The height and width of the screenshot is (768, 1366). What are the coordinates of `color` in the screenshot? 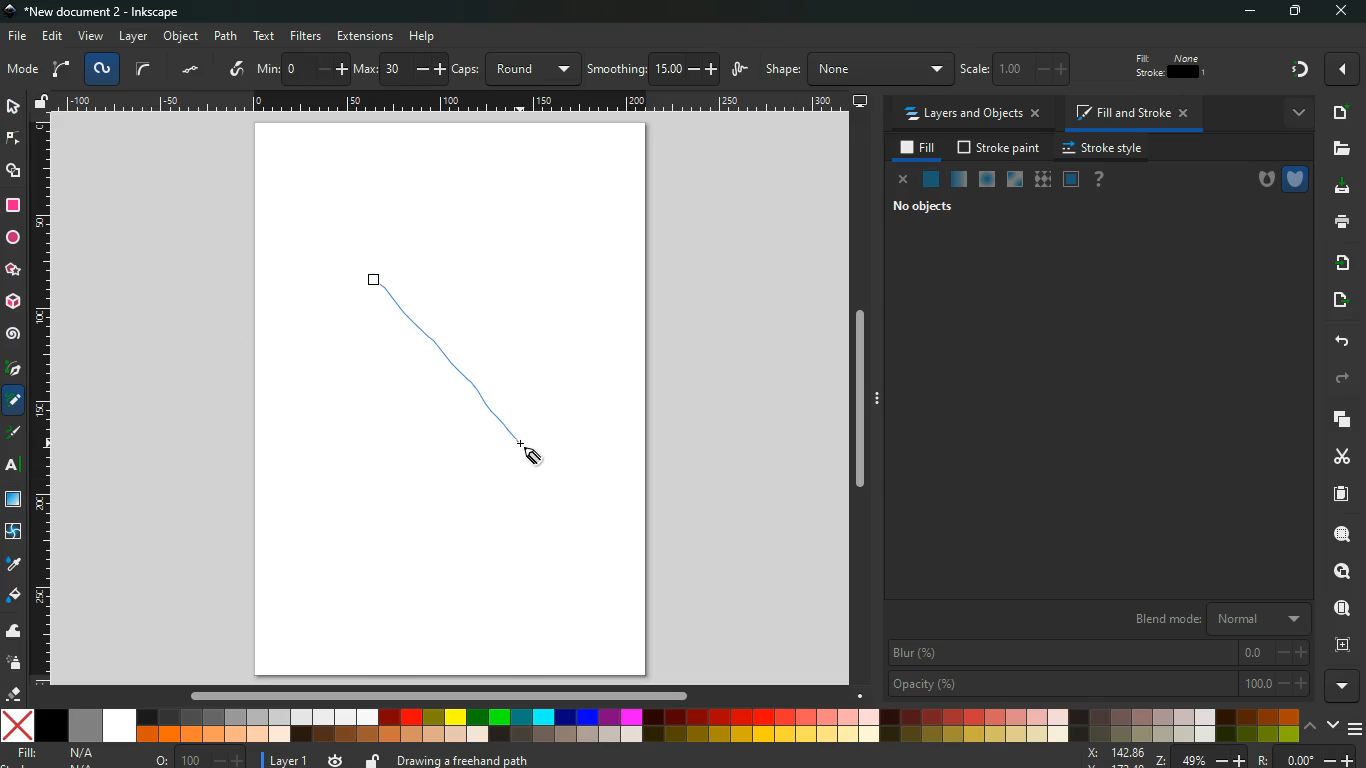 It's located at (649, 725).